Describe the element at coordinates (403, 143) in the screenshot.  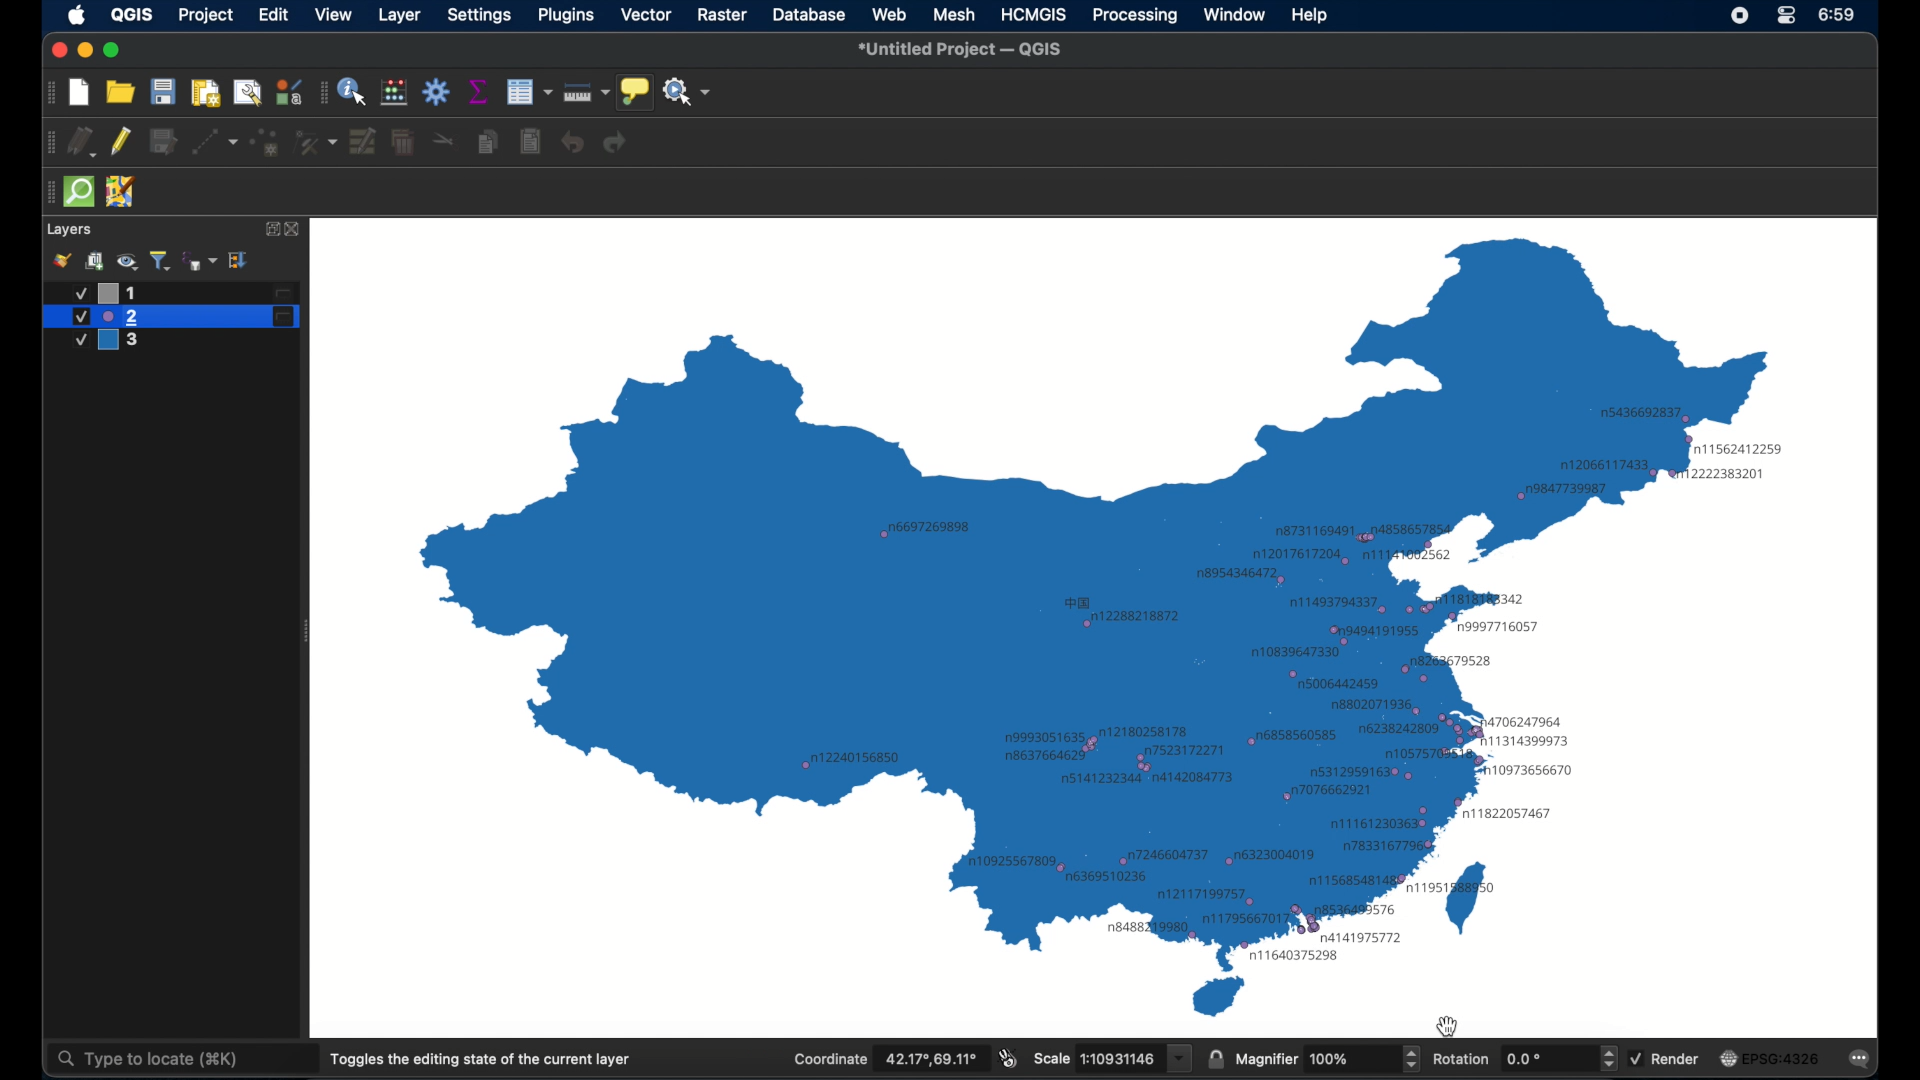
I see `delete selected` at that location.